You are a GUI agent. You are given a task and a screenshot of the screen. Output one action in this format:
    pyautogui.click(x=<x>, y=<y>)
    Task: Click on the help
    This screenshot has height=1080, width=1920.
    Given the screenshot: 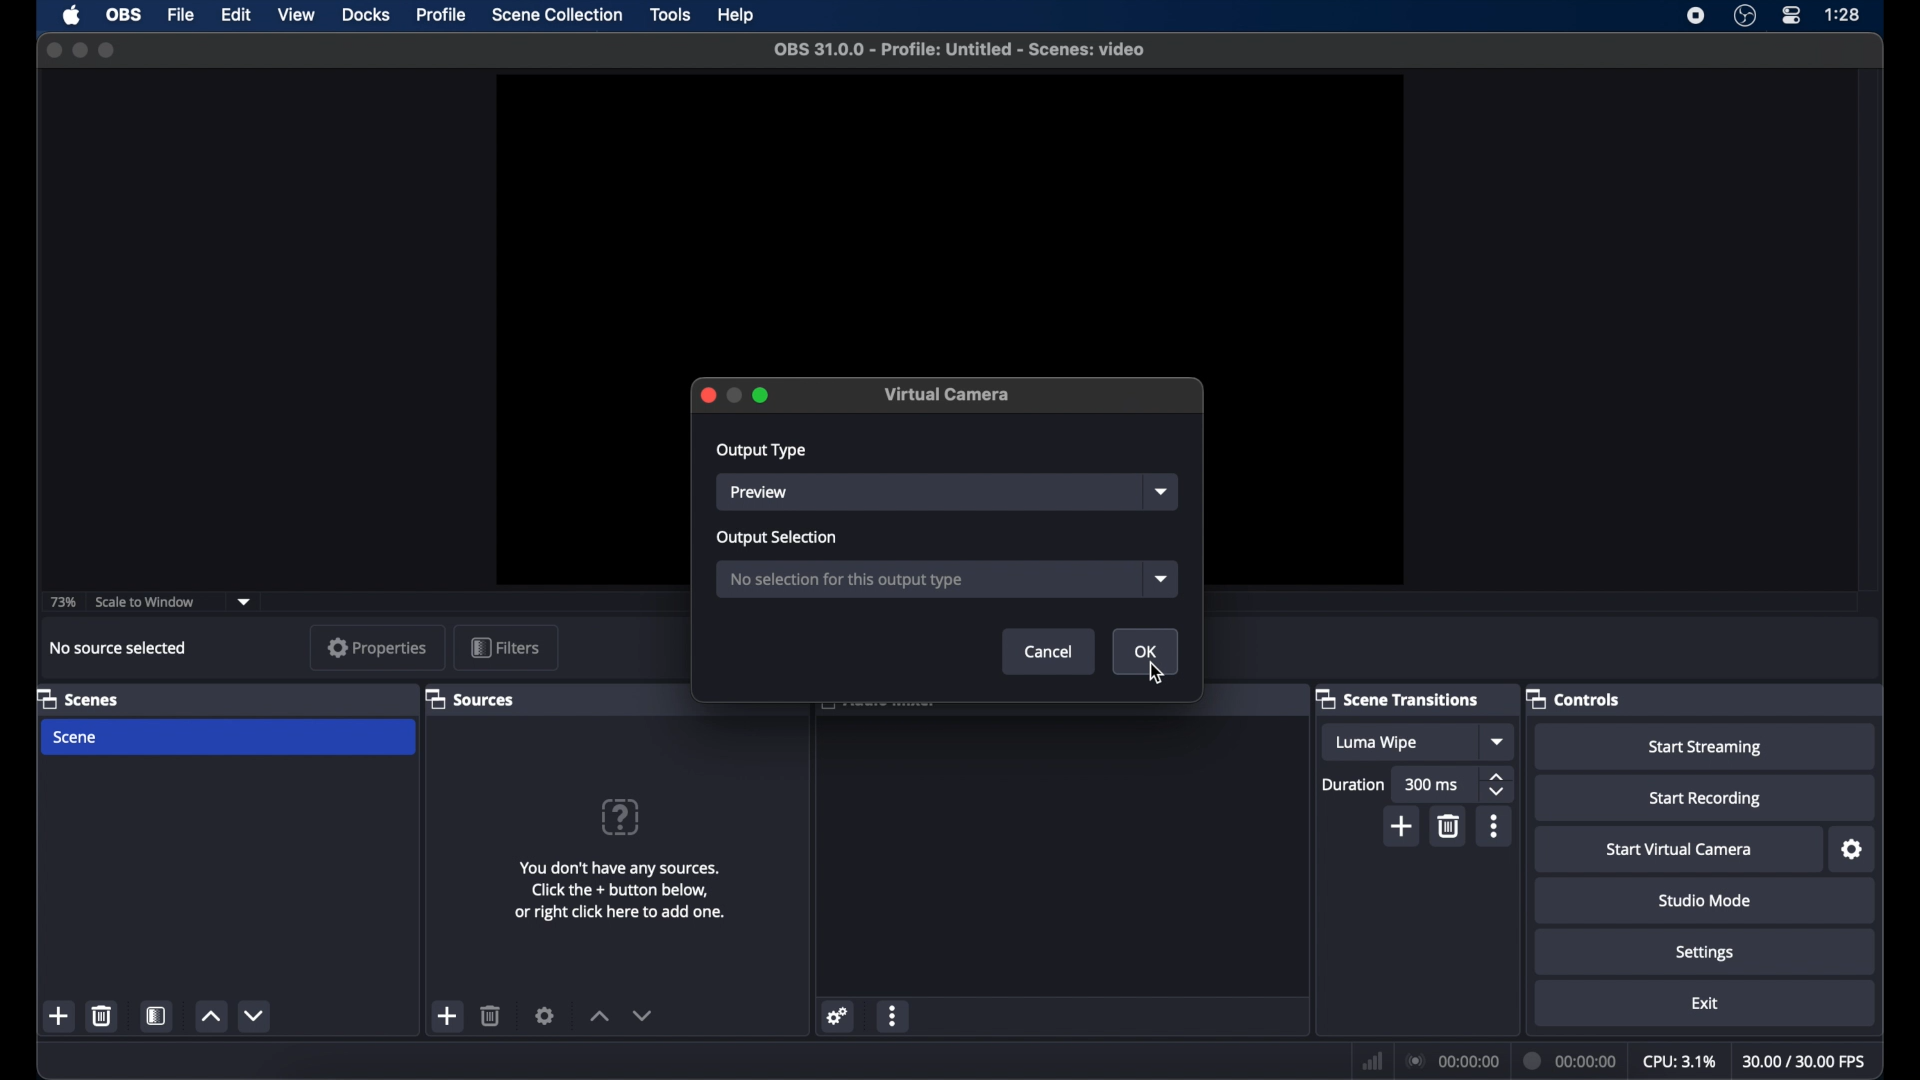 What is the action you would take?
    pyautogui.click(x=622, y=816)
    